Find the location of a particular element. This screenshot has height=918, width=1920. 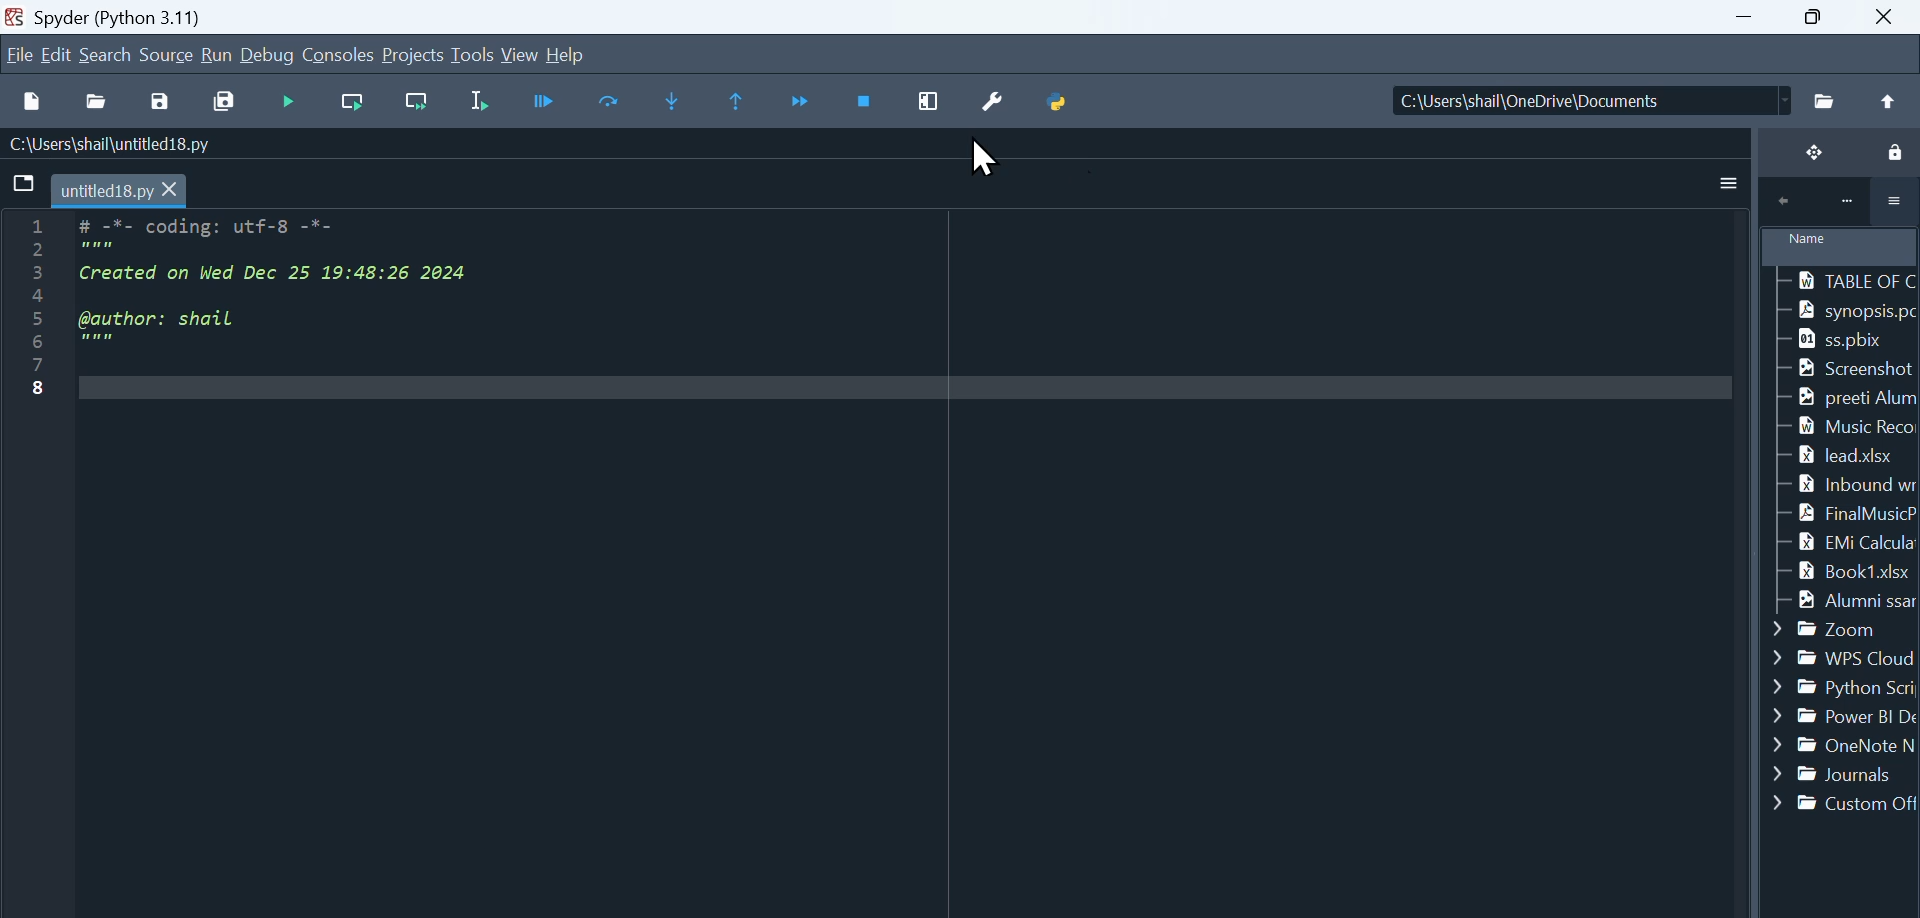

New is located at coordinates (32, 100).